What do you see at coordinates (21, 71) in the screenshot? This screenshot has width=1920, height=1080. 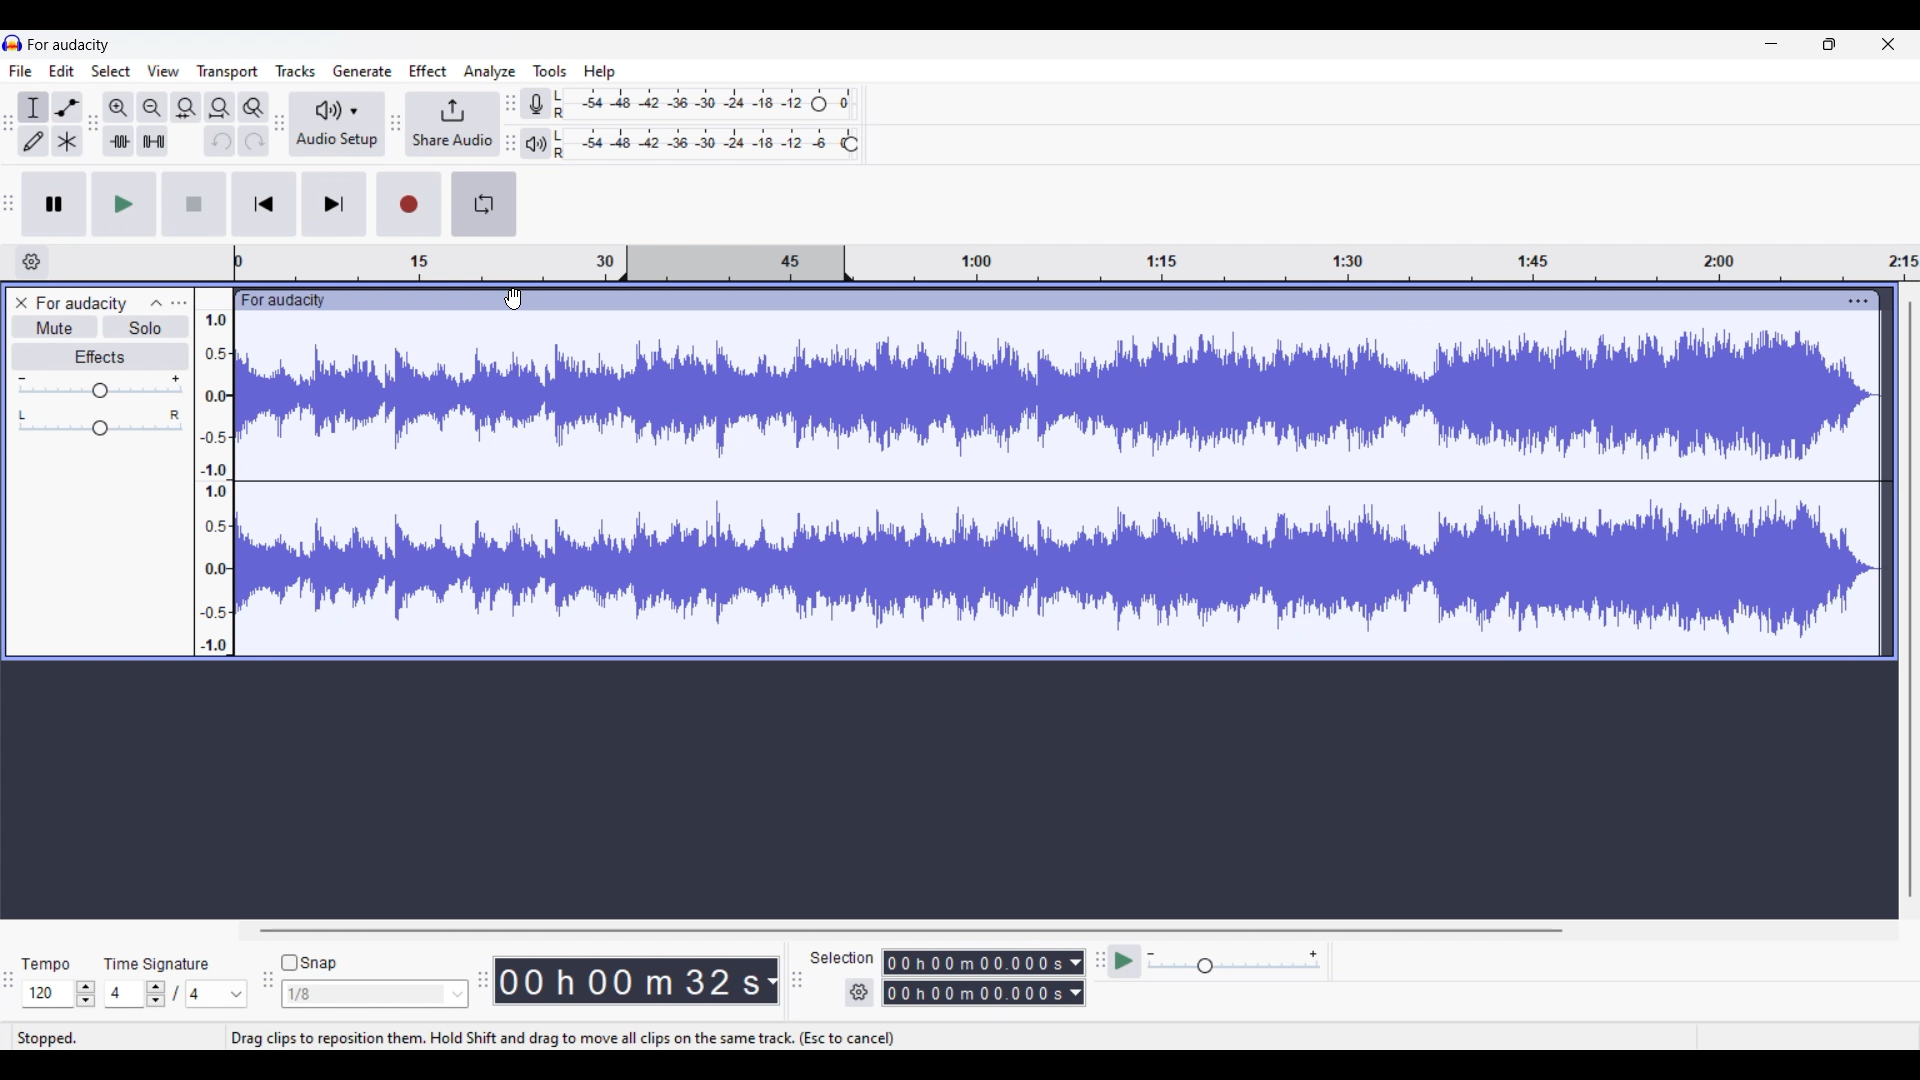 I see `File menu` at bounding box center [21, 71].